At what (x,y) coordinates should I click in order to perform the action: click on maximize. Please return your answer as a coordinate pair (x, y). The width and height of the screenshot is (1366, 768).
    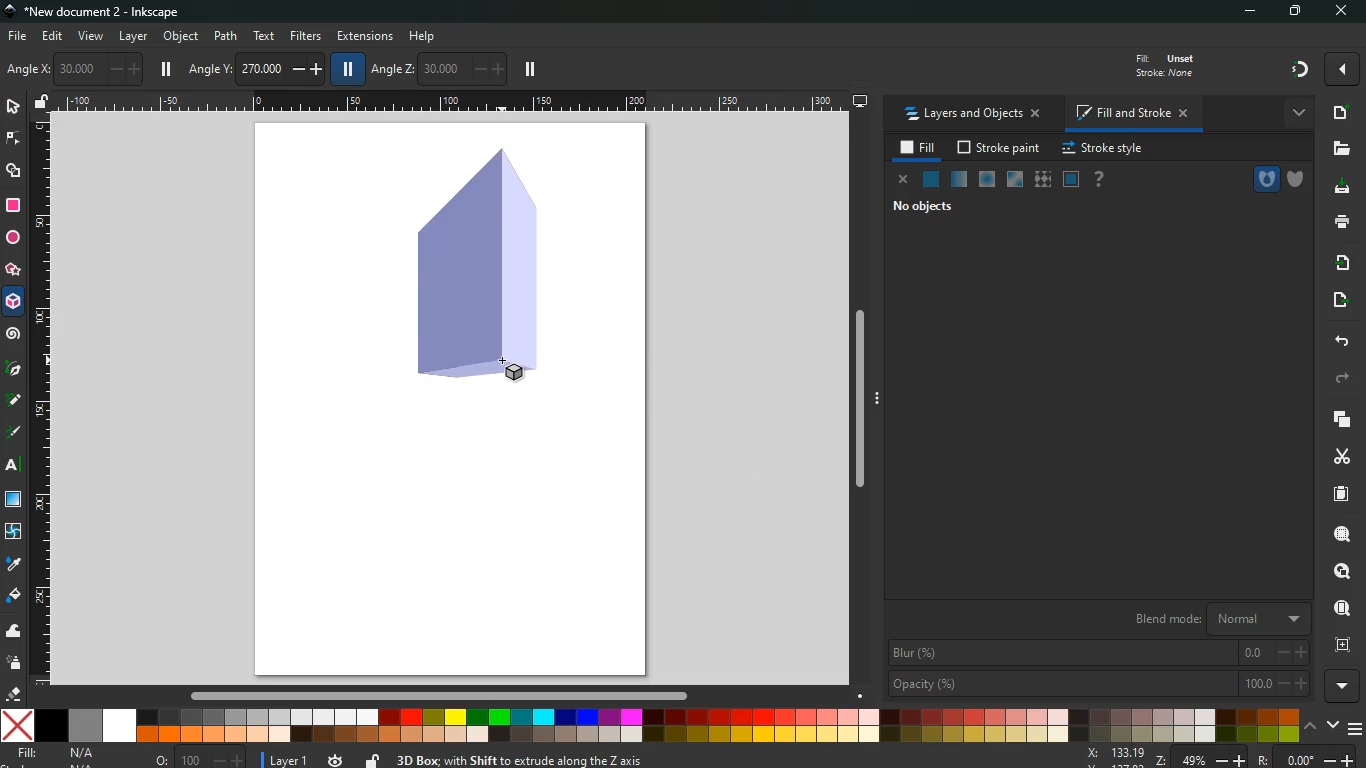
    Looking at the image, I should click on (1298, 12).